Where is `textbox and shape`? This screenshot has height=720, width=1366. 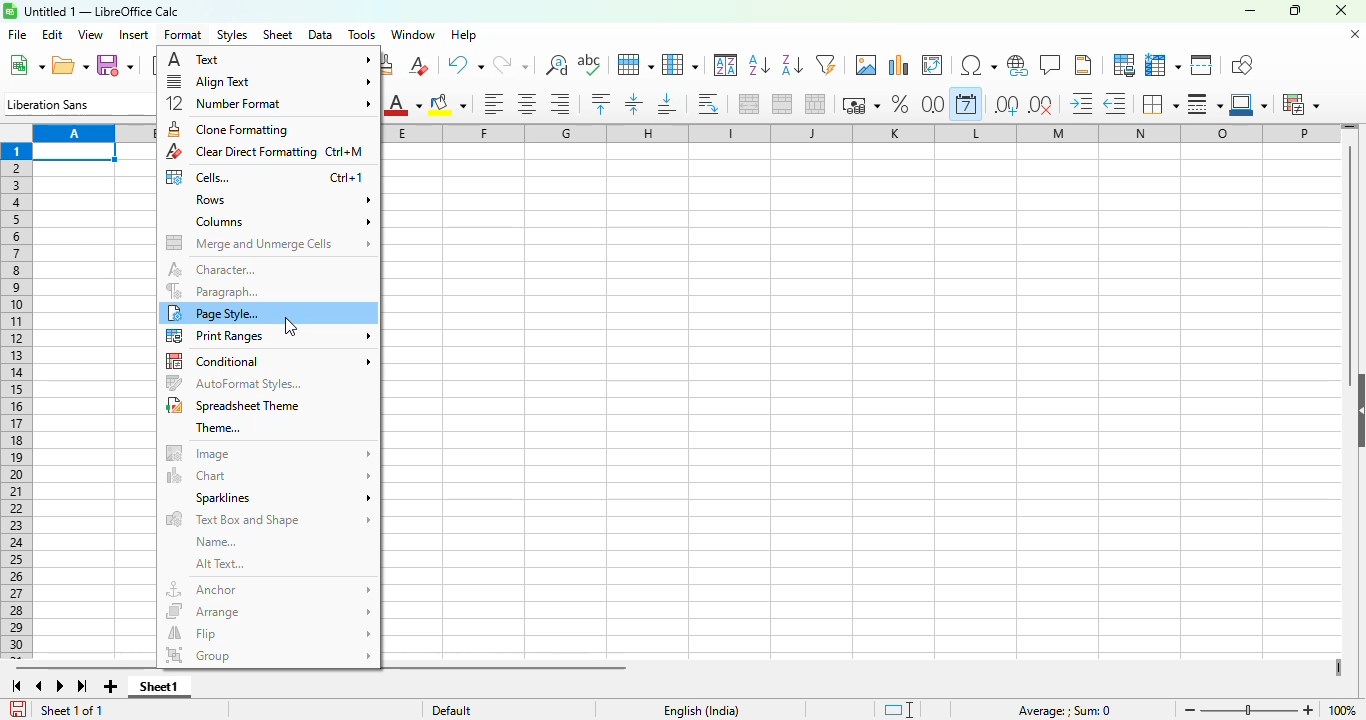
textbox and shape is located at coordinates (267, 519).